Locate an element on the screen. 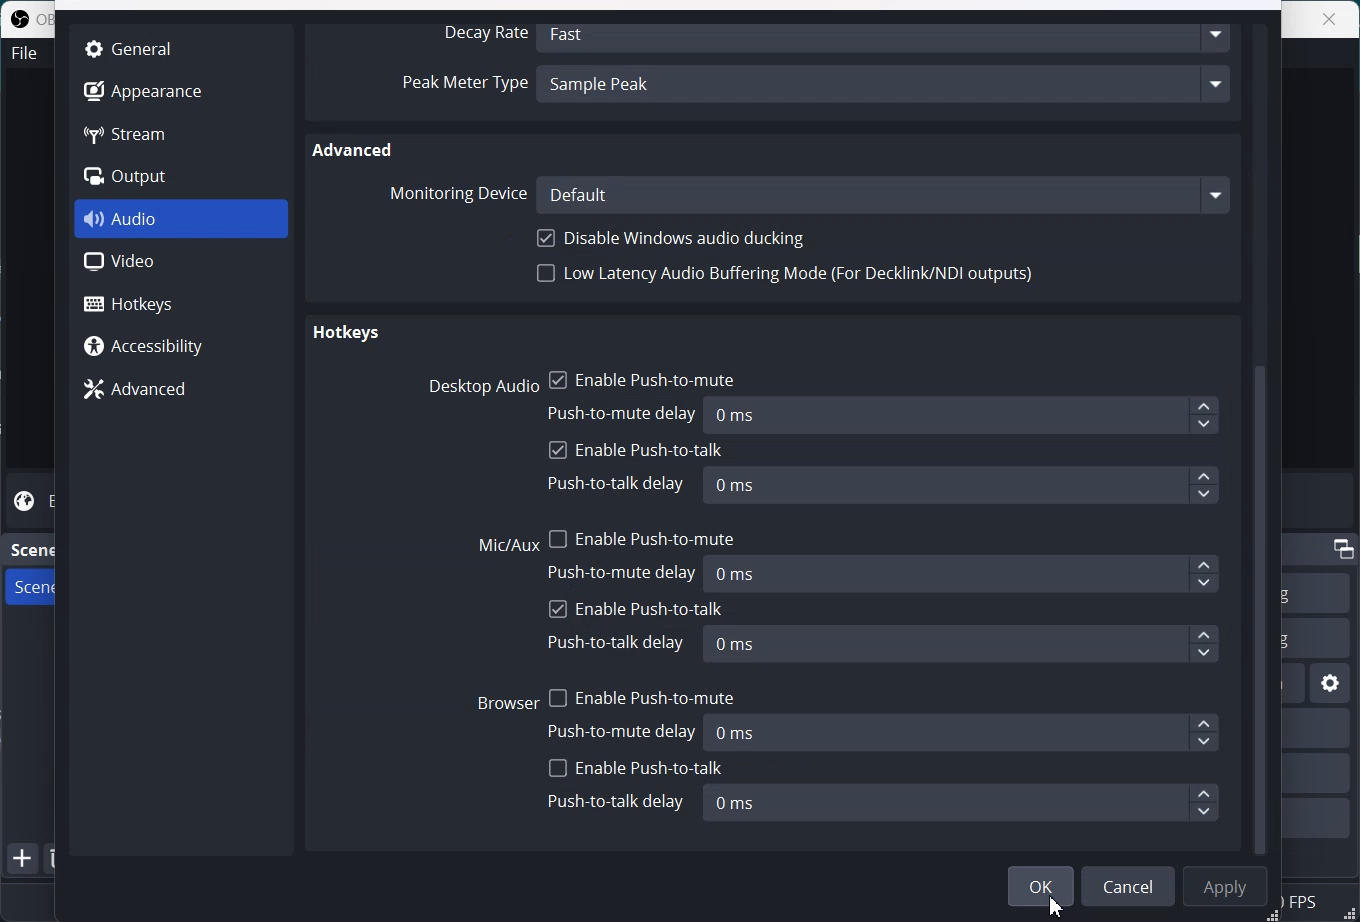 The image size is (1360, 922). Output is located at coordinates (142, 177).